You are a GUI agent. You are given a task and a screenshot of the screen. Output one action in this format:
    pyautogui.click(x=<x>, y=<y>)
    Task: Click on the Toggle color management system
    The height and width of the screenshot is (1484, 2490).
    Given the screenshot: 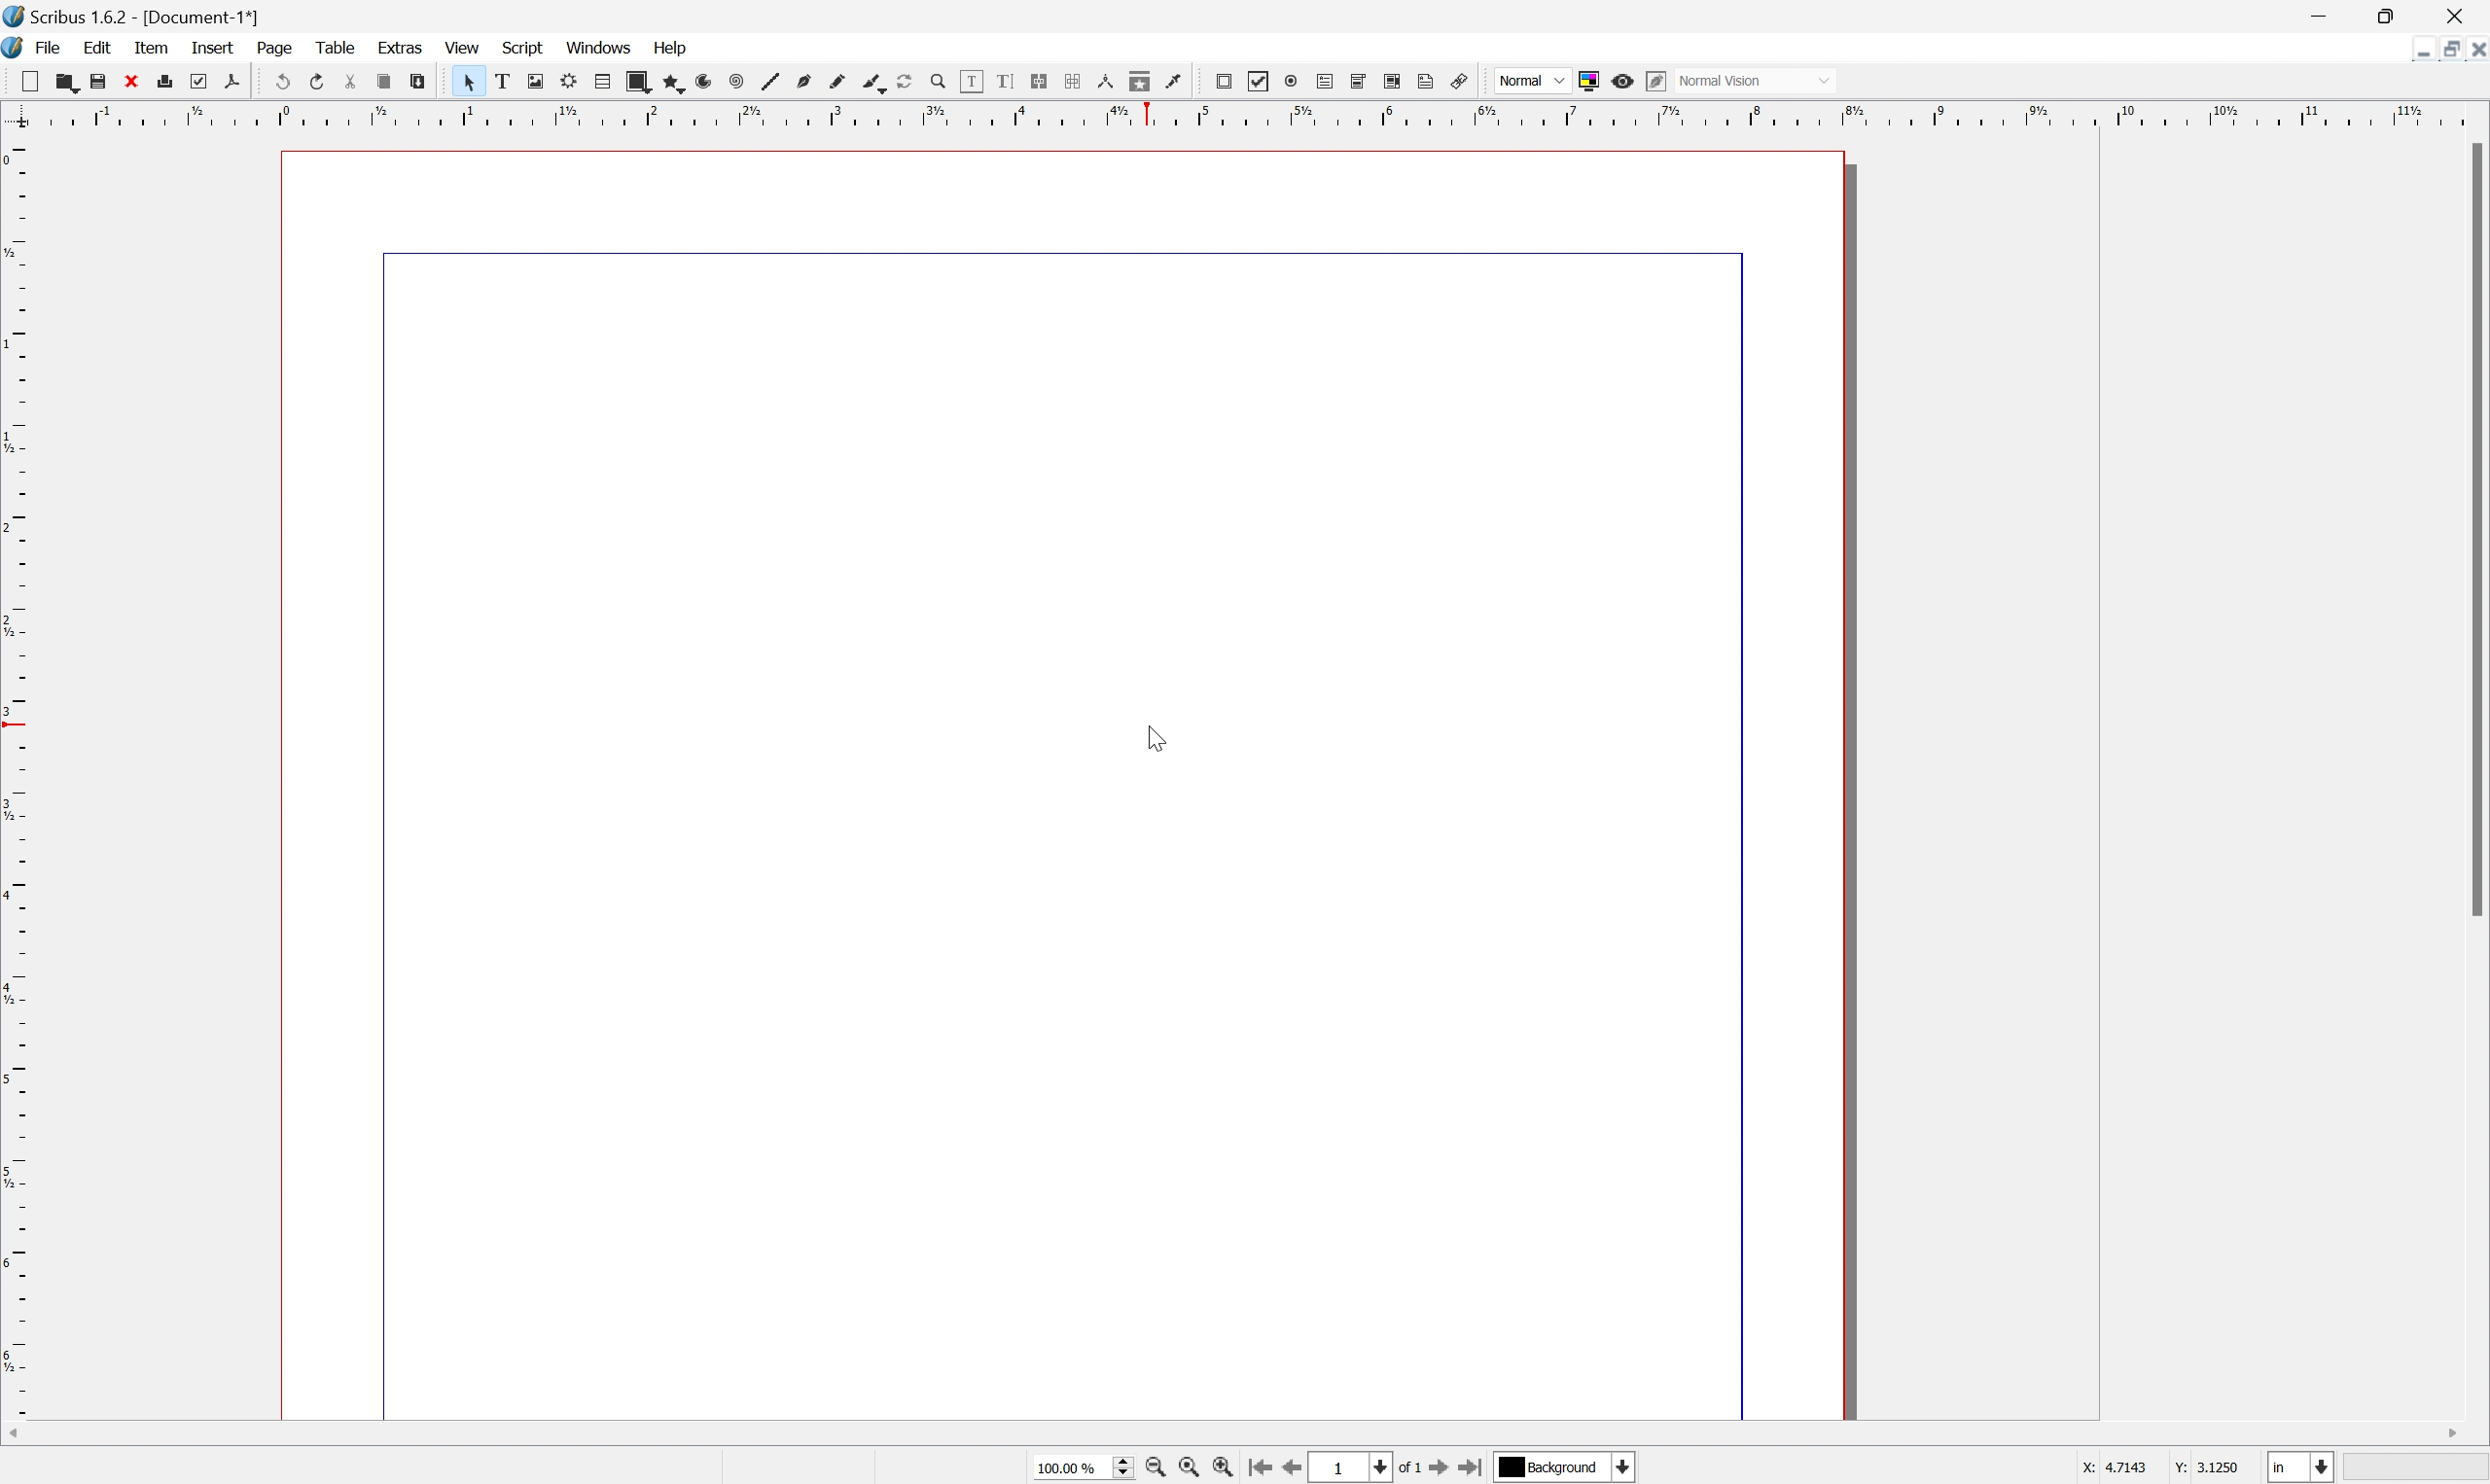 What is the action you would take?
    pyautogui.click(x=1591, y=79)
    